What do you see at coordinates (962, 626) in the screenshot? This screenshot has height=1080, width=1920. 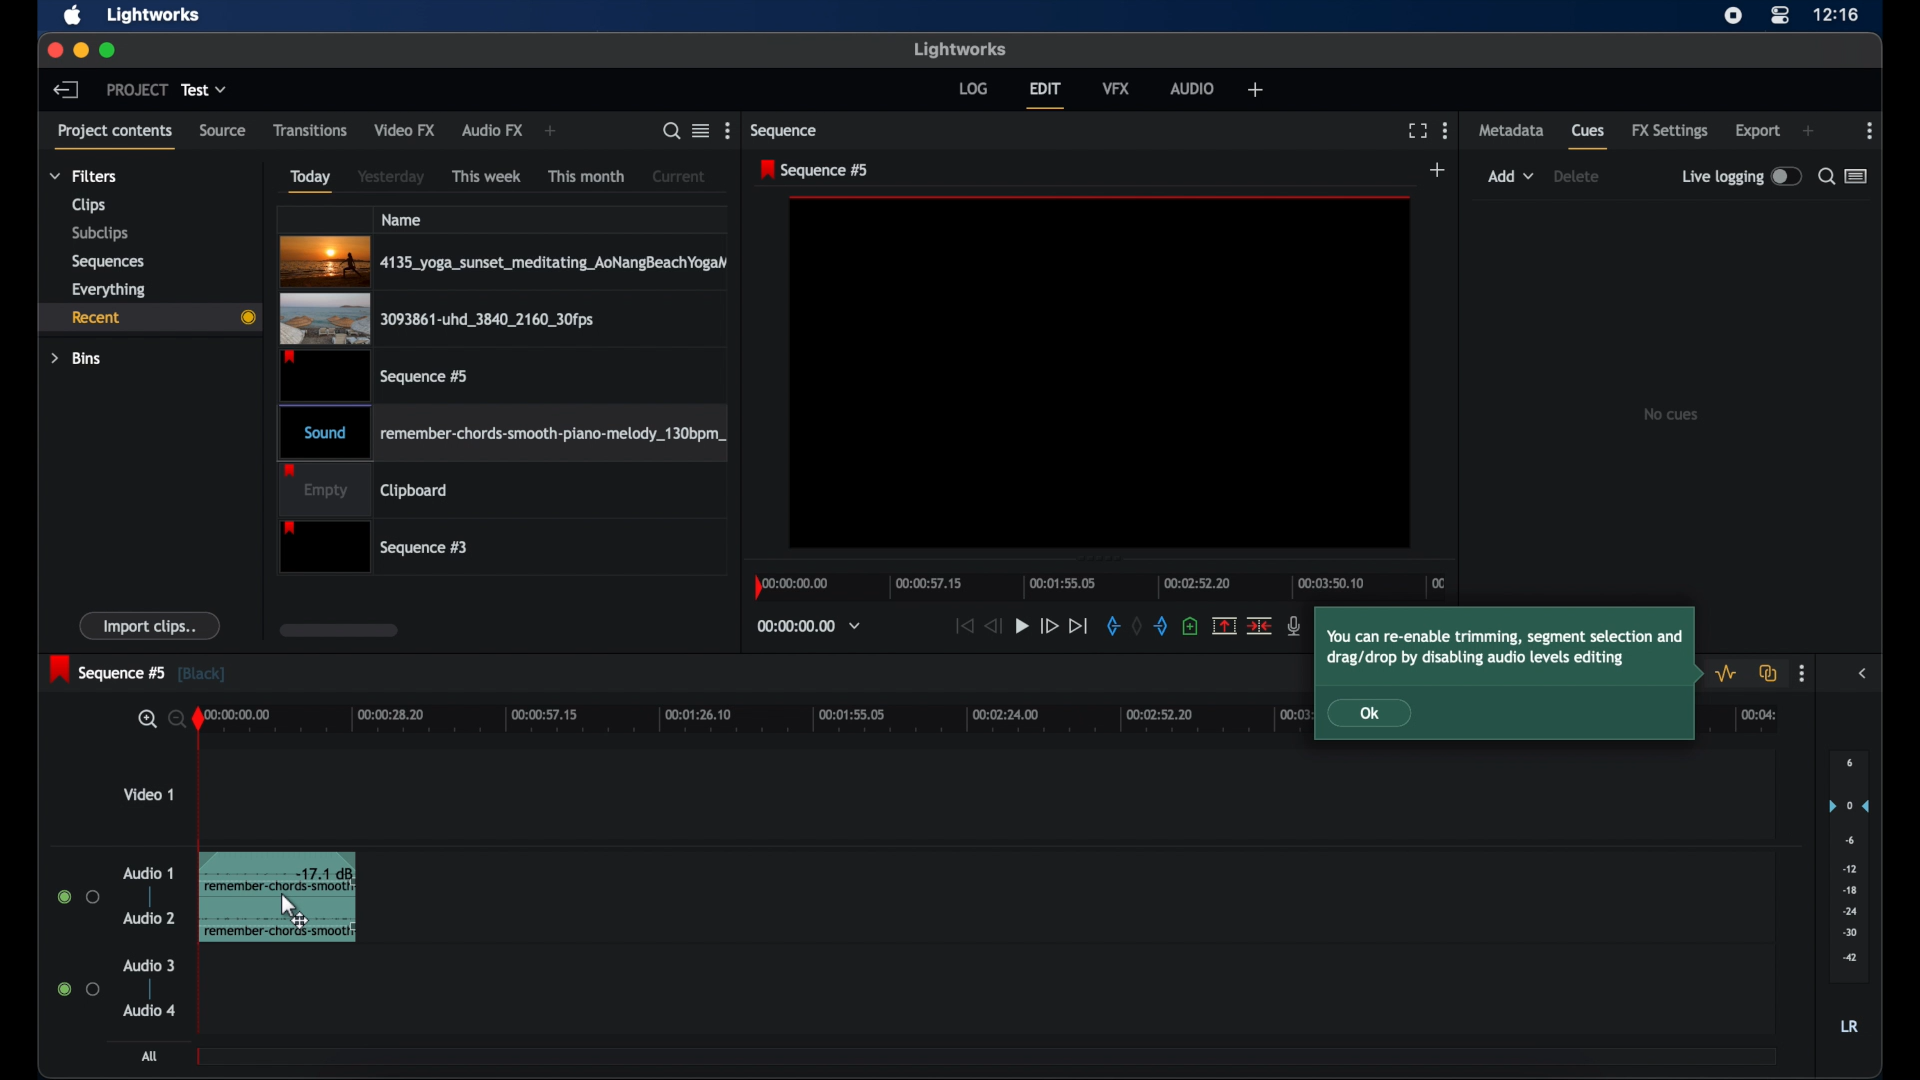 I see `jump to start` at bounding box center [962, 626].